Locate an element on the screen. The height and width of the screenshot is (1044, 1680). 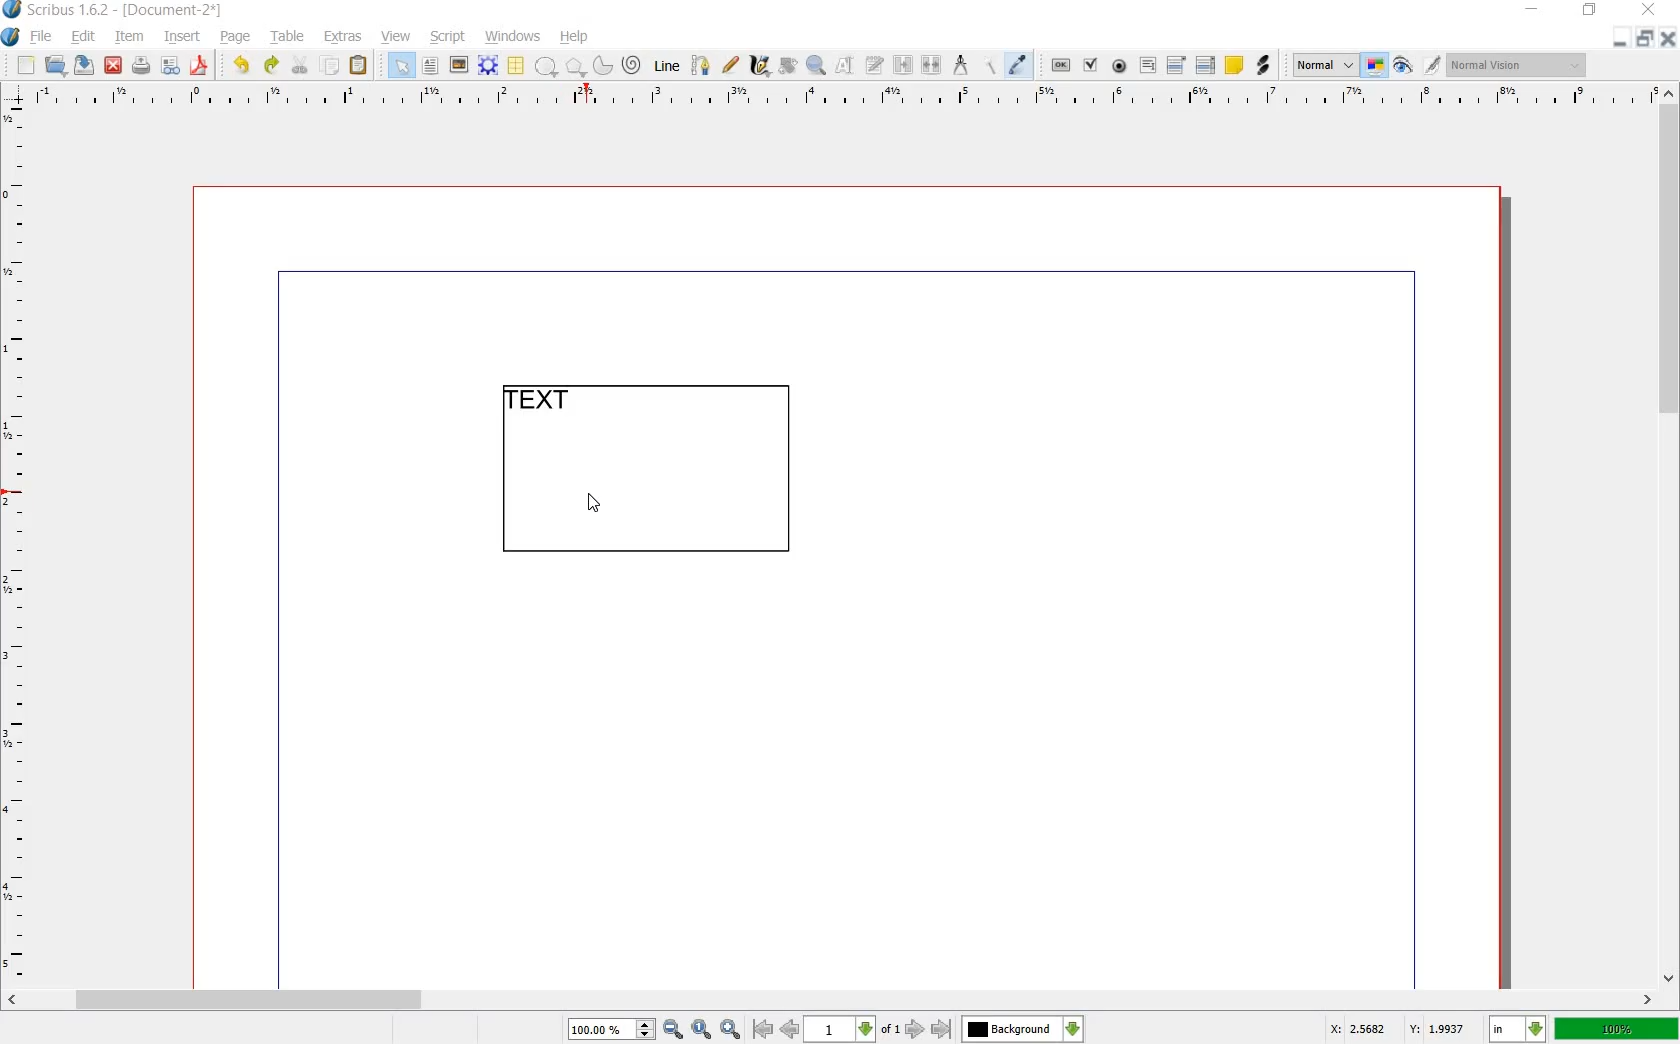
close is located at coordinates (1652, 9).